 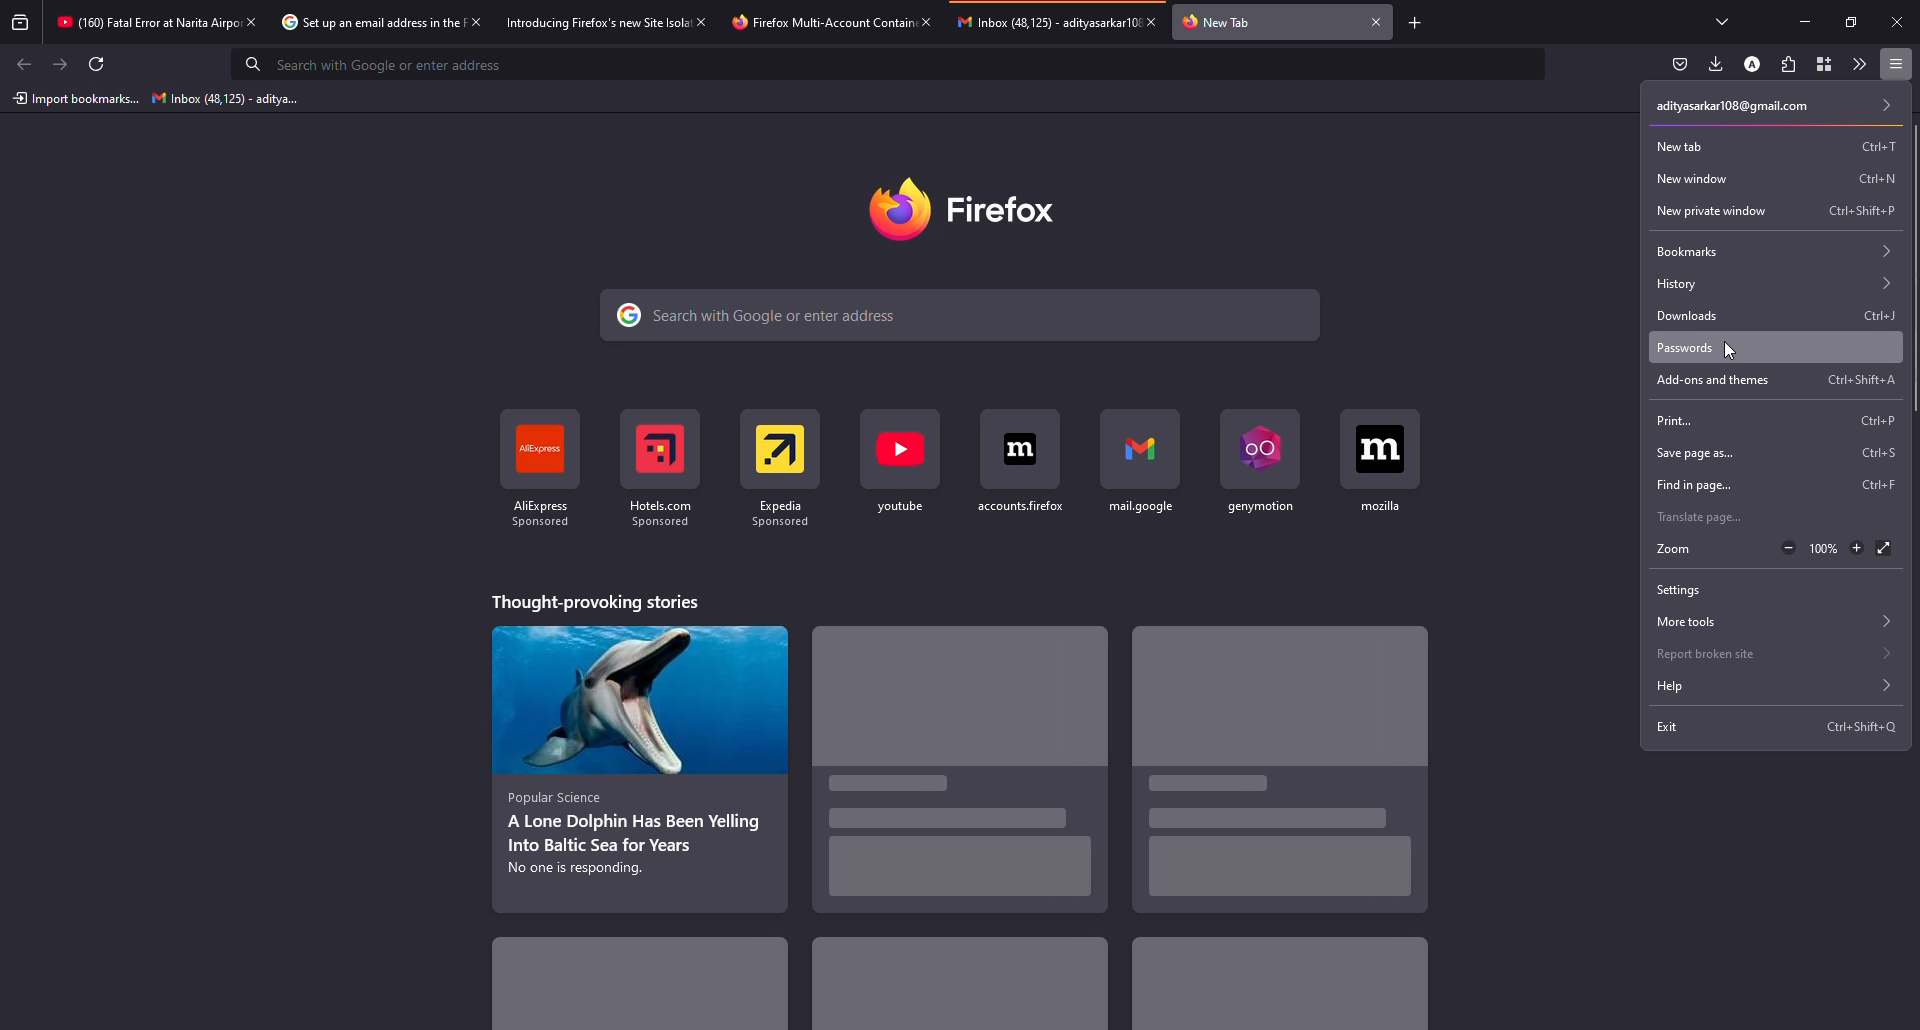 I want to click on tab, so click(x=818, y=22).